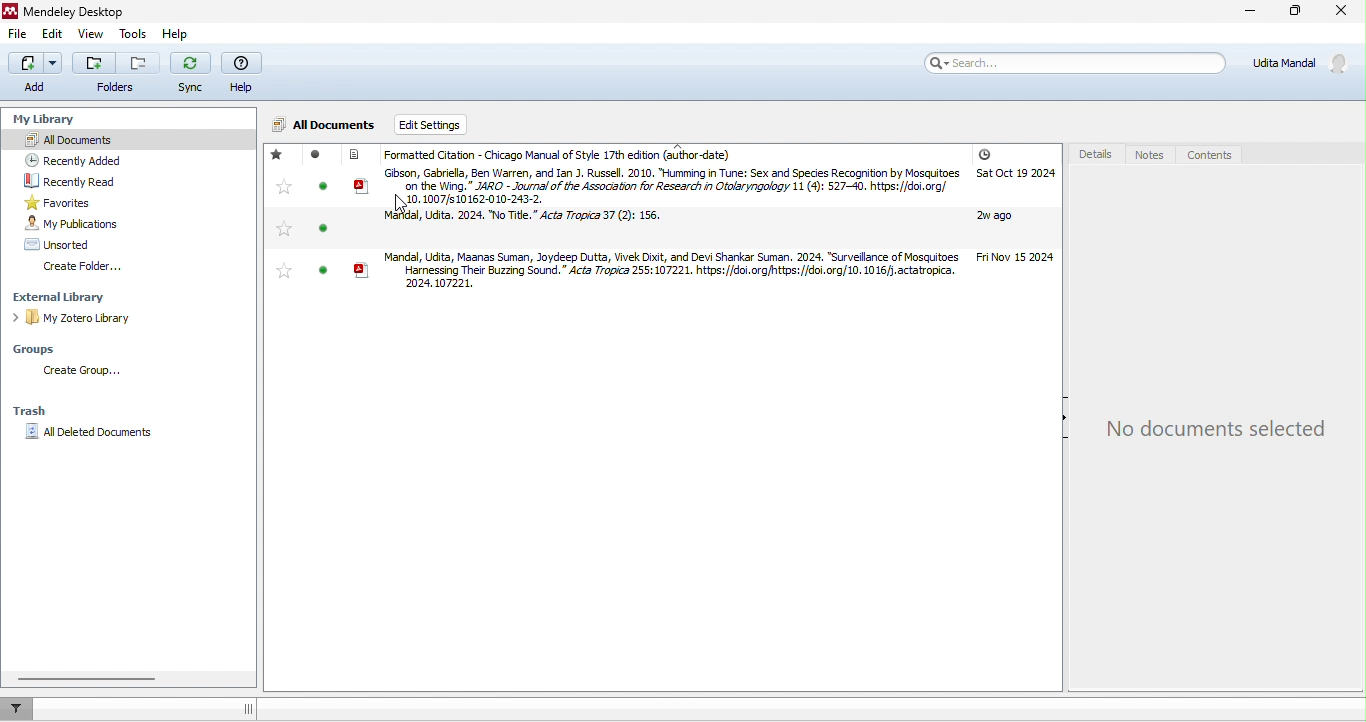 The height and width of the screenshot is (722, 1366). What do you see at coordinates (134, 36) in the screenshot?
I see `tools` at bounding box center [134, 36].